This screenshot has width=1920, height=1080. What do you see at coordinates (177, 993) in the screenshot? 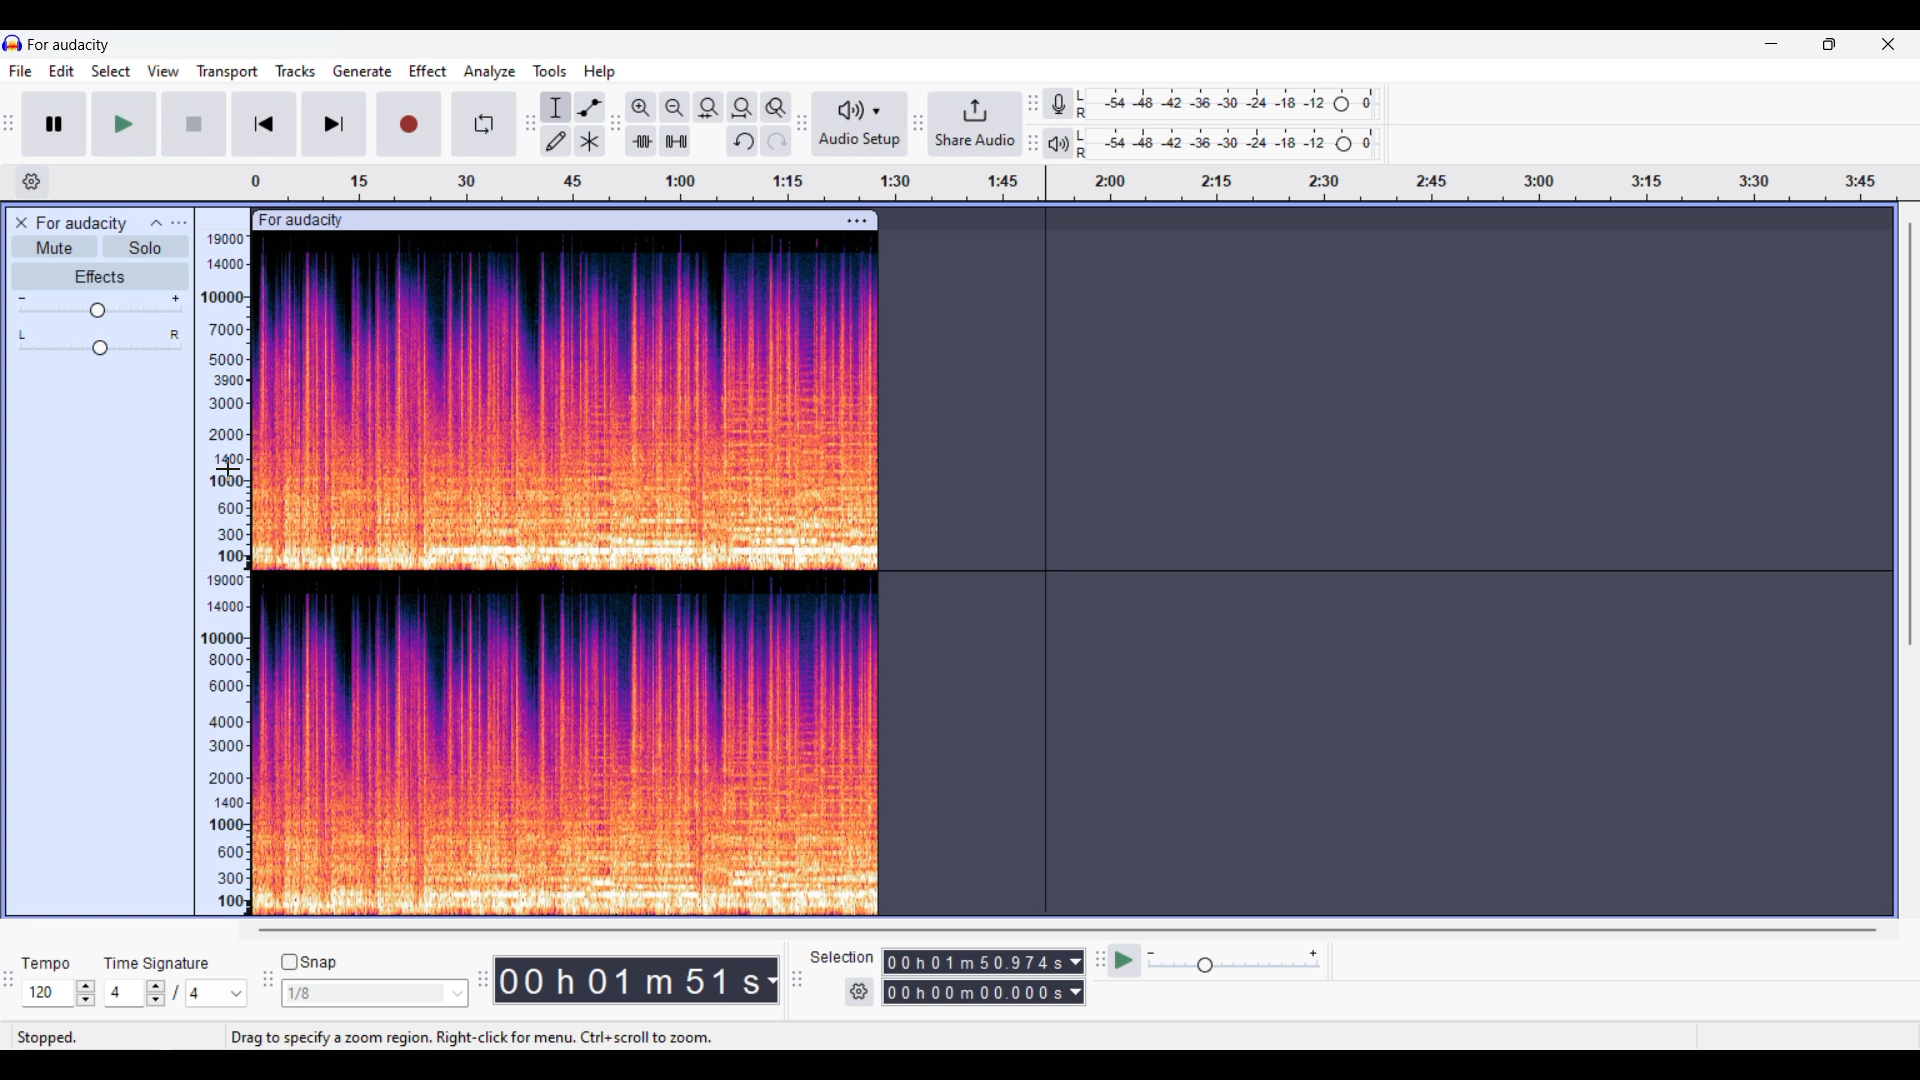
I see `Time signature settings` at bounding box center [177, 993].